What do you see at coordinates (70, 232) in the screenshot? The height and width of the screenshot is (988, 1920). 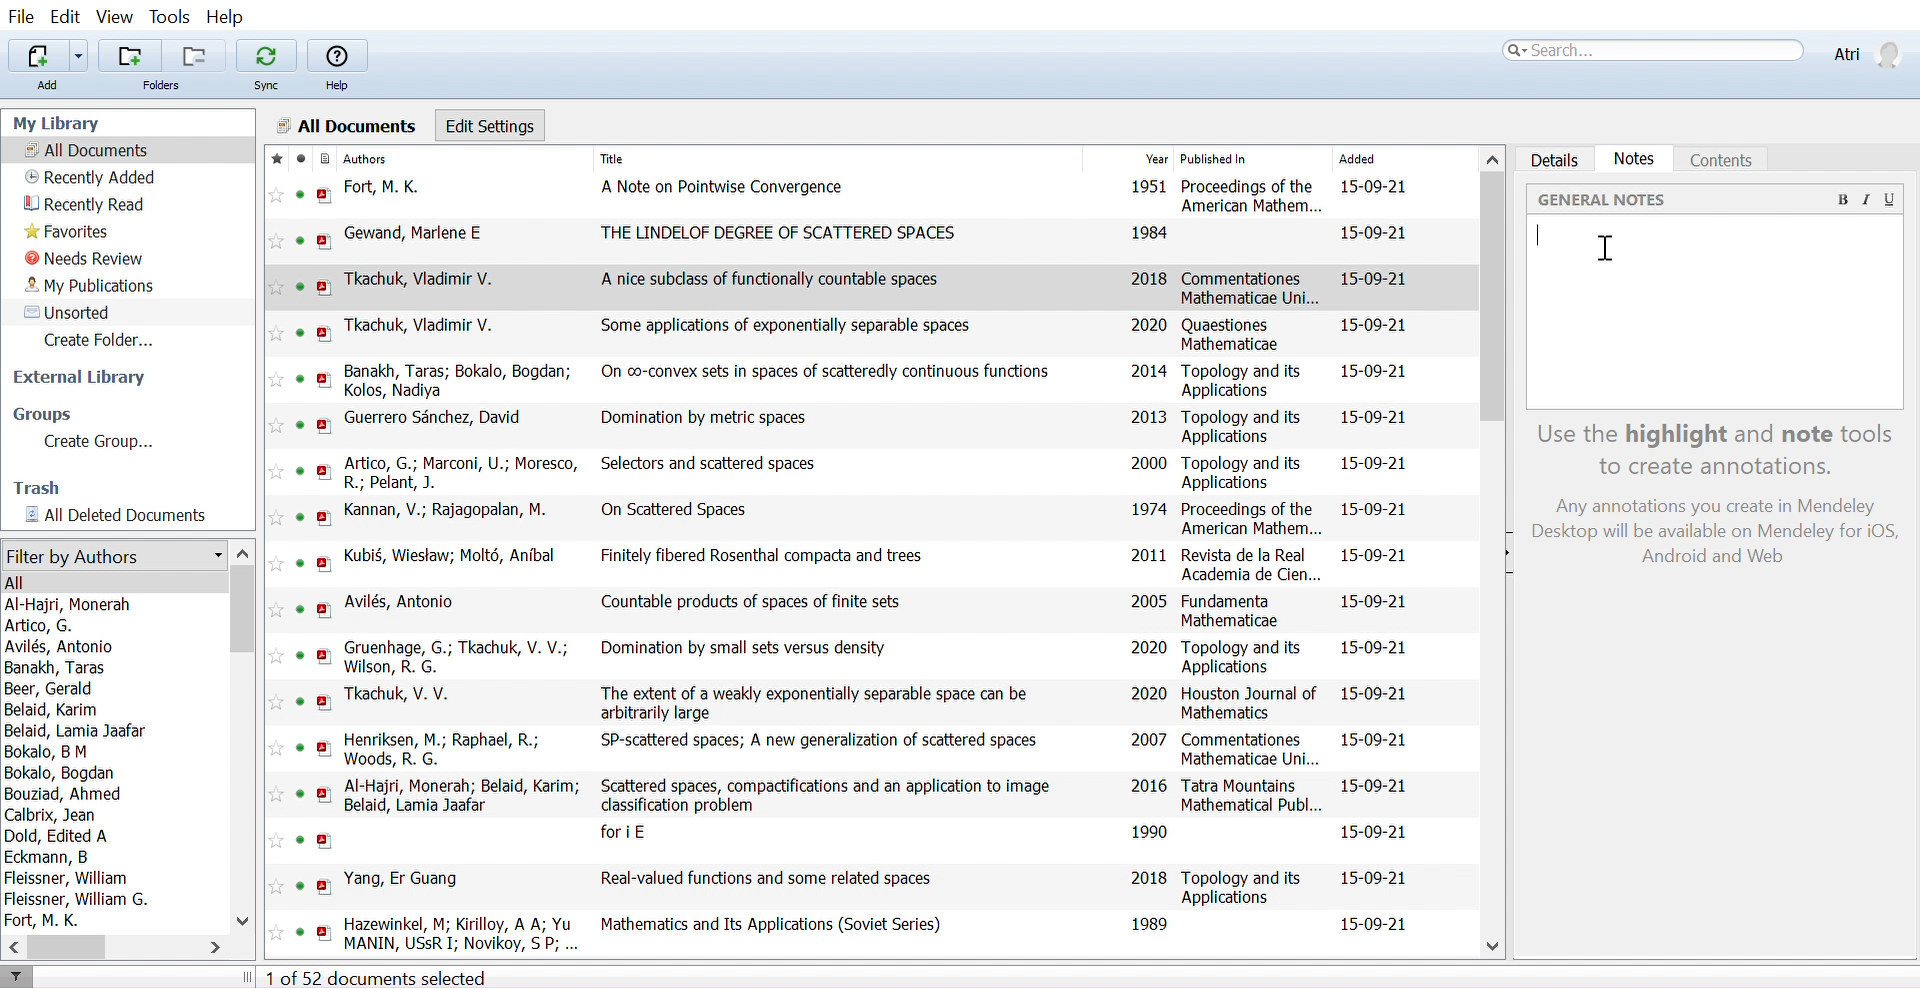 I see `Favorites` at bounding box center [70, 232].